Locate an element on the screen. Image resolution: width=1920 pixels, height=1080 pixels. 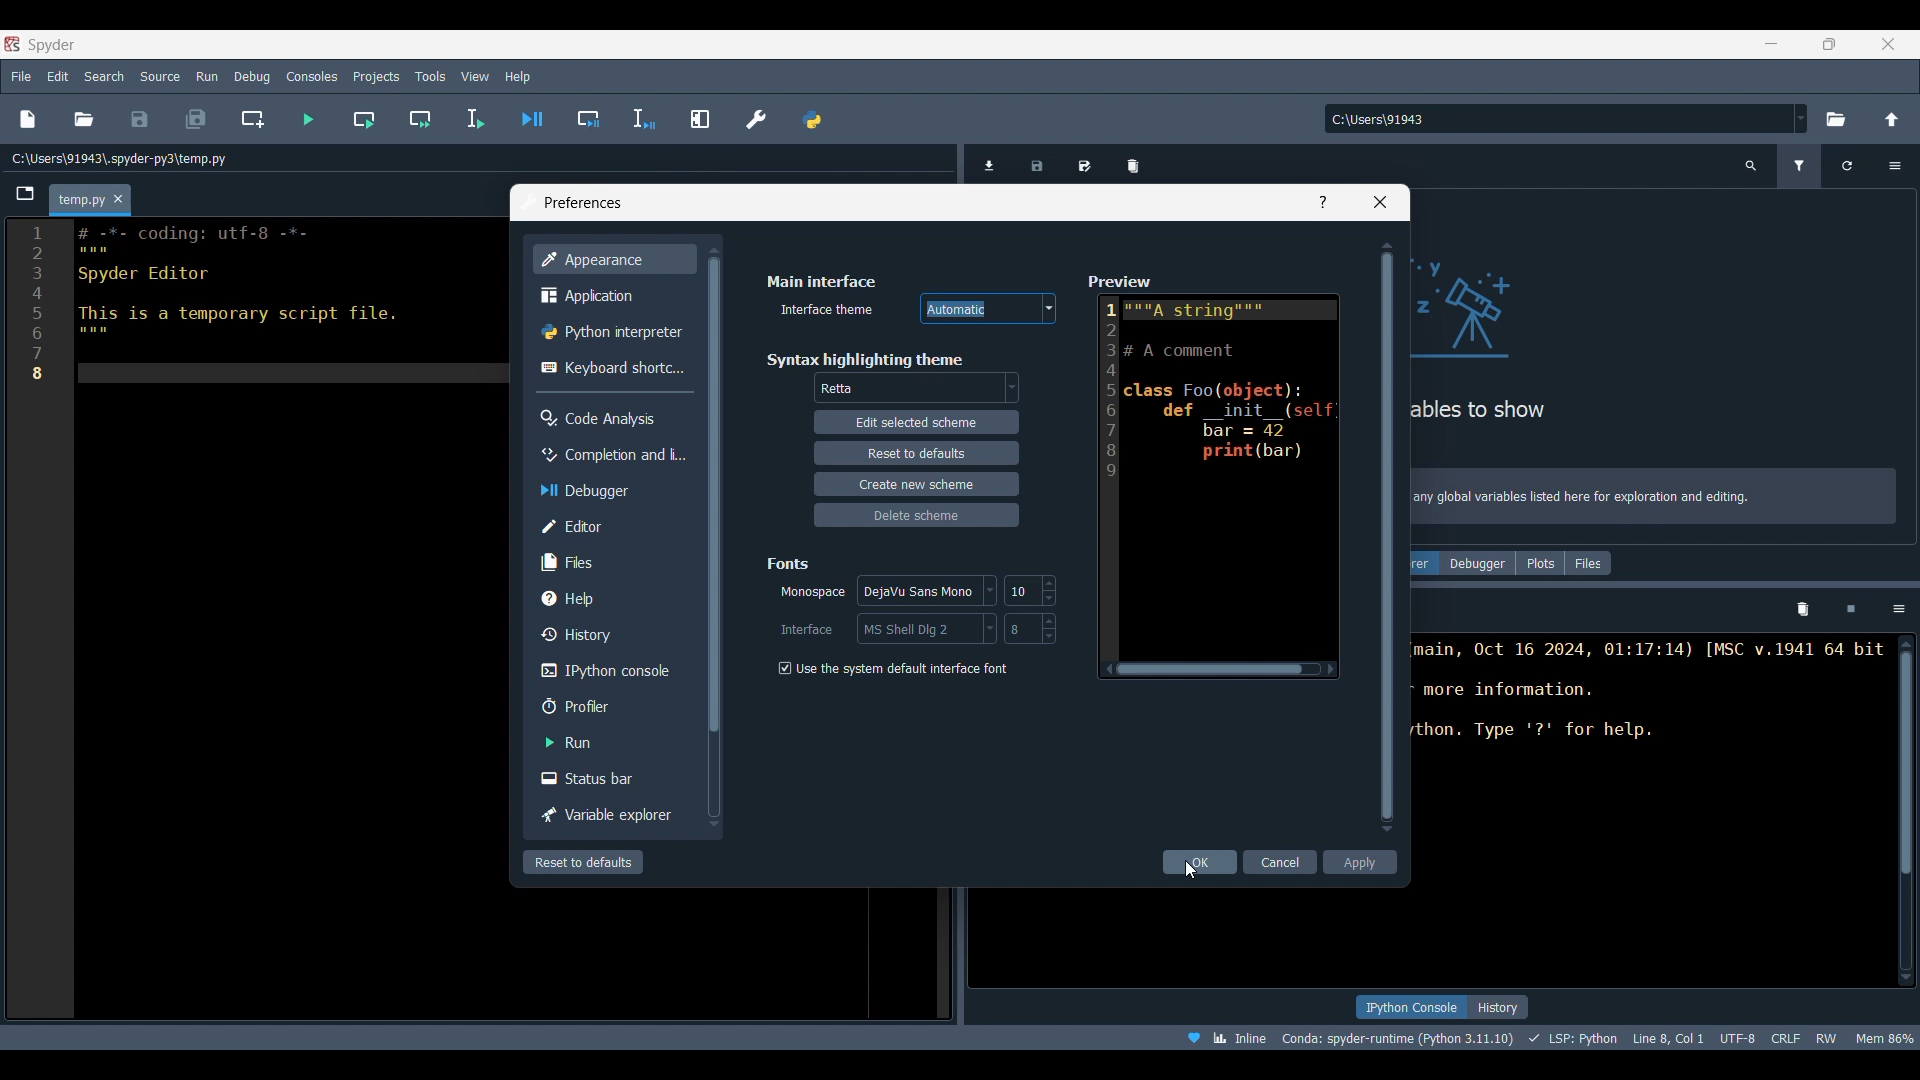
Run is located at coordinates (611, 742).